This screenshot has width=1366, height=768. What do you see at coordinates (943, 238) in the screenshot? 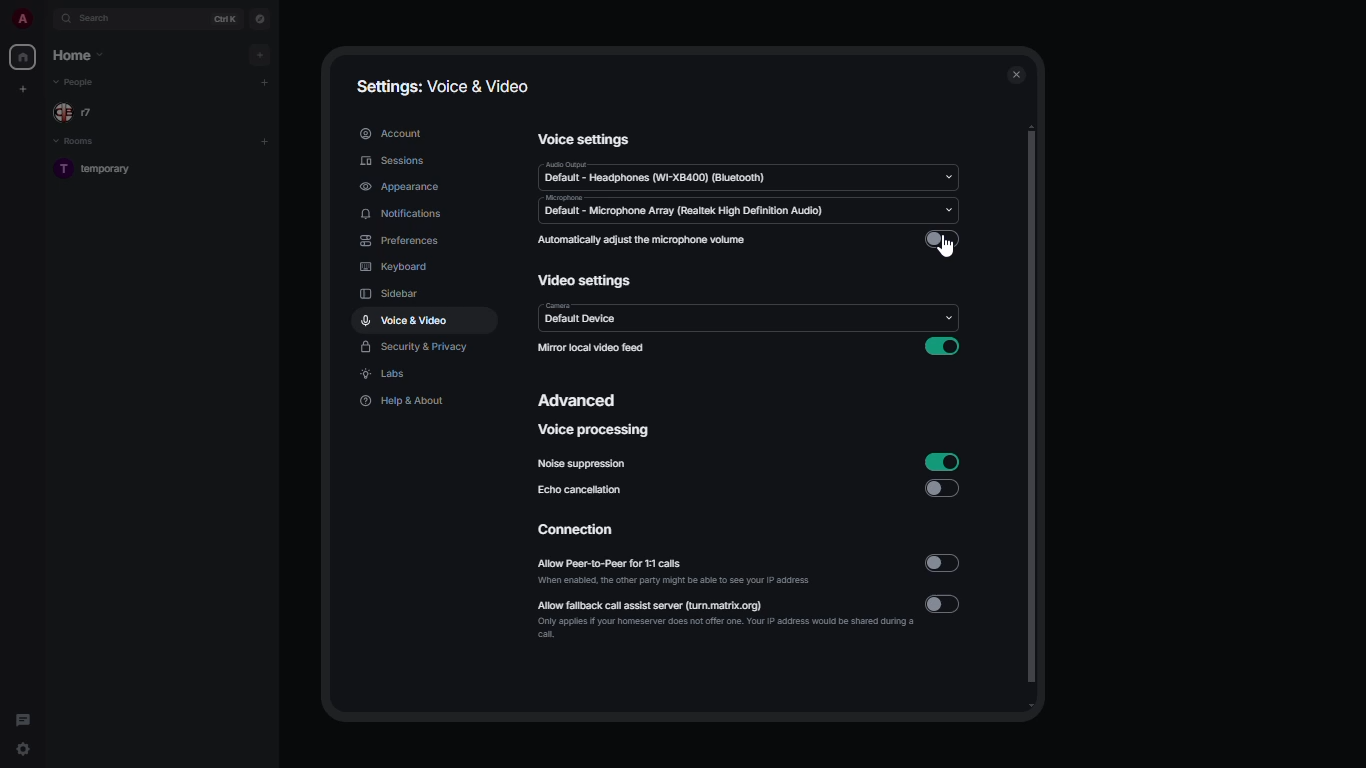
I see `disabled` at bounding box center [943, 238].